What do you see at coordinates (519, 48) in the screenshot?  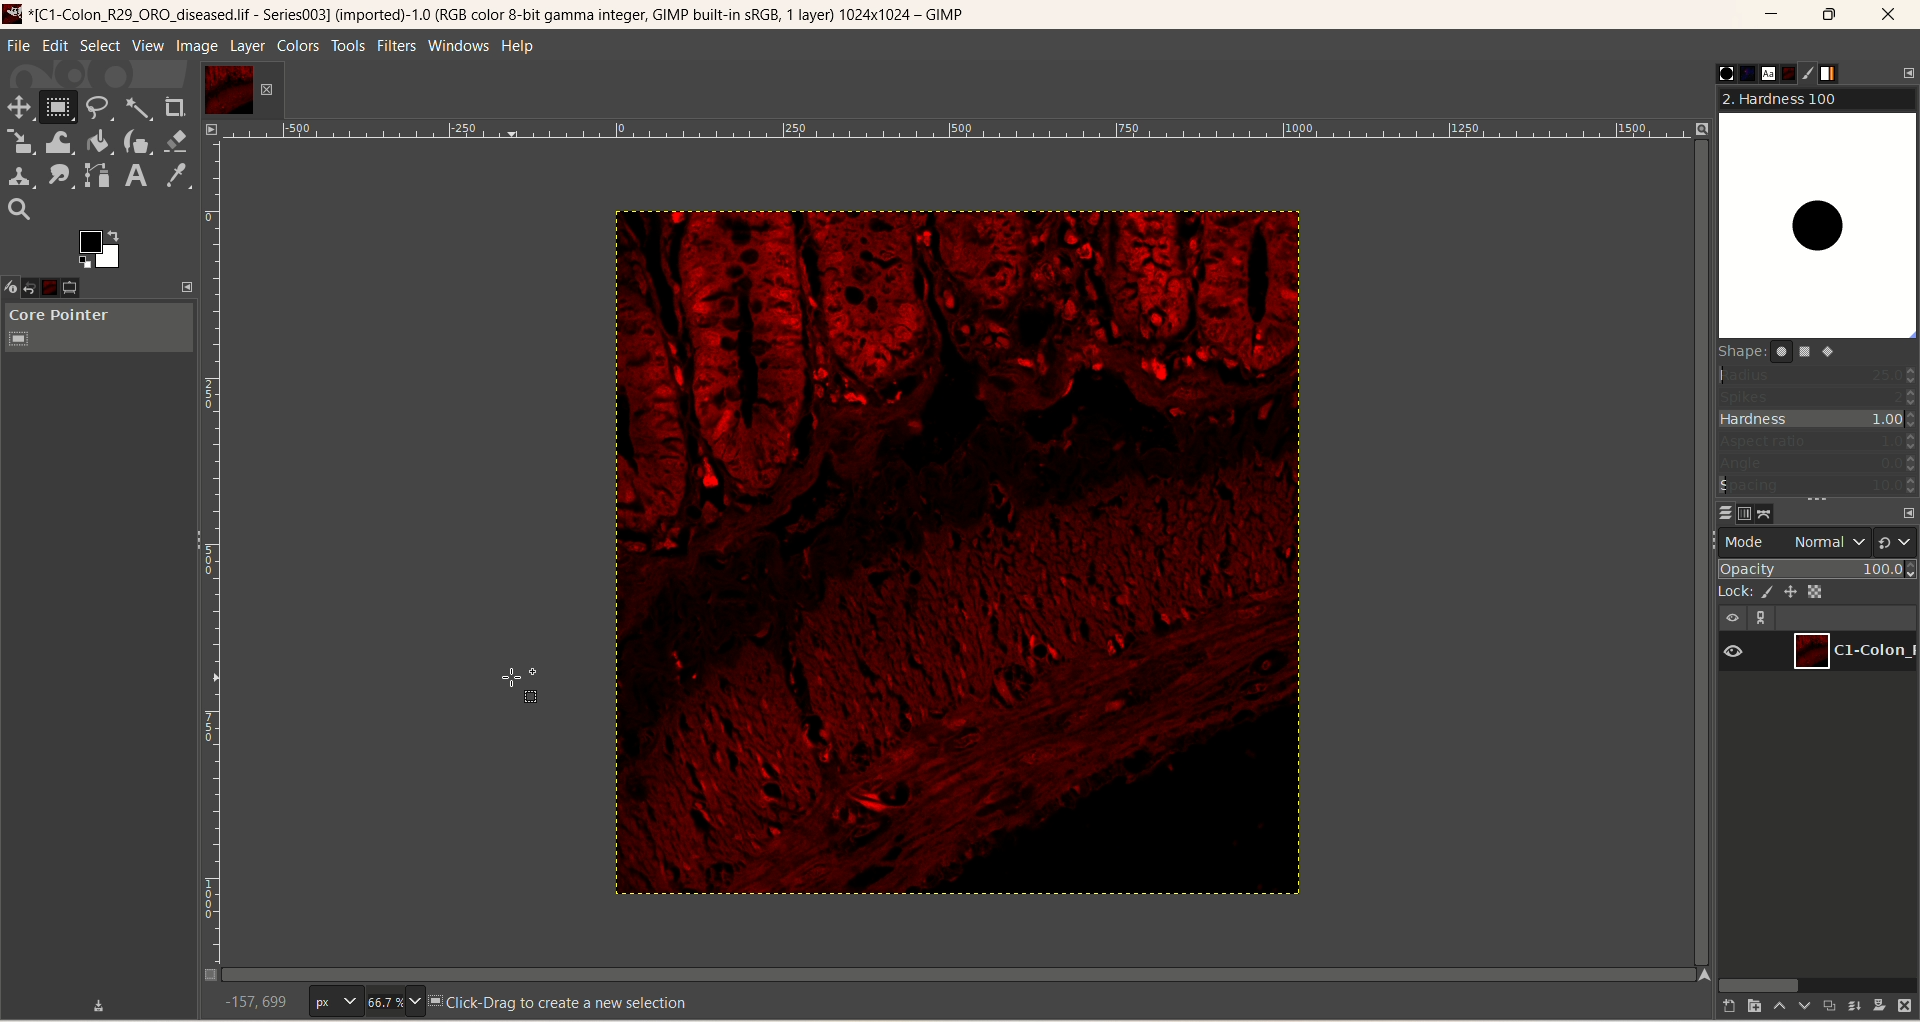 I see `help` at bounding box center [519, 48].